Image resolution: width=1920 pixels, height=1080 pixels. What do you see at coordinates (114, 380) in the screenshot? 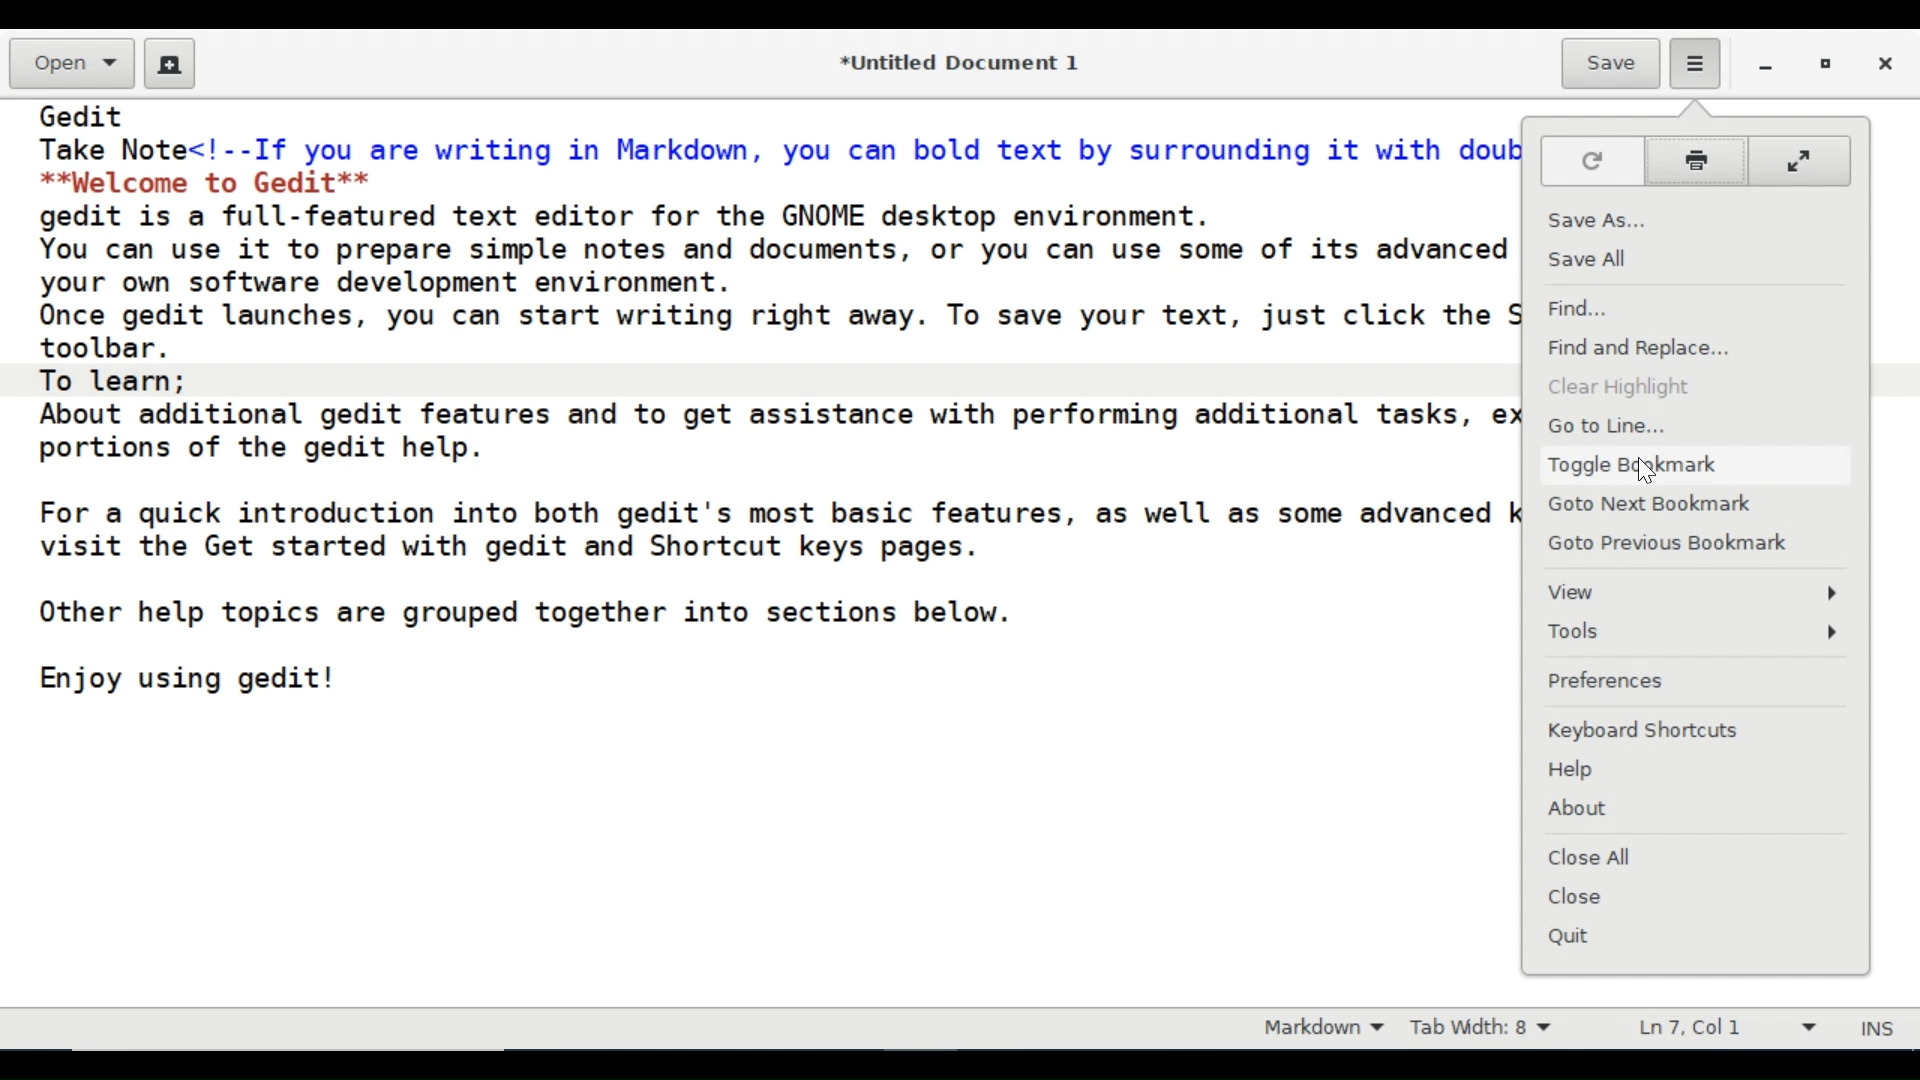
I see `To learn;` at bounding box center [114, 380].